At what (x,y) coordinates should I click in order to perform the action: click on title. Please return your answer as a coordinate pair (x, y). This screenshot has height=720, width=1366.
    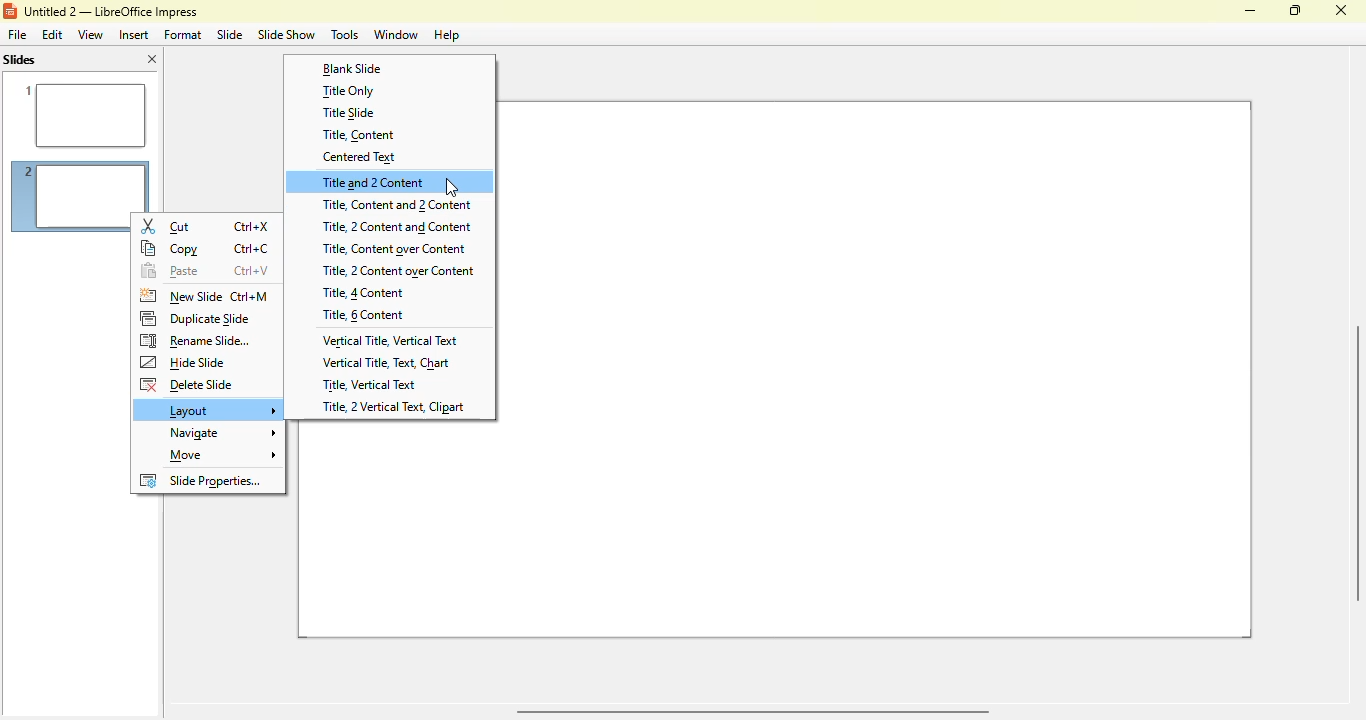
    Looking at the image, I should click on (110, 12).